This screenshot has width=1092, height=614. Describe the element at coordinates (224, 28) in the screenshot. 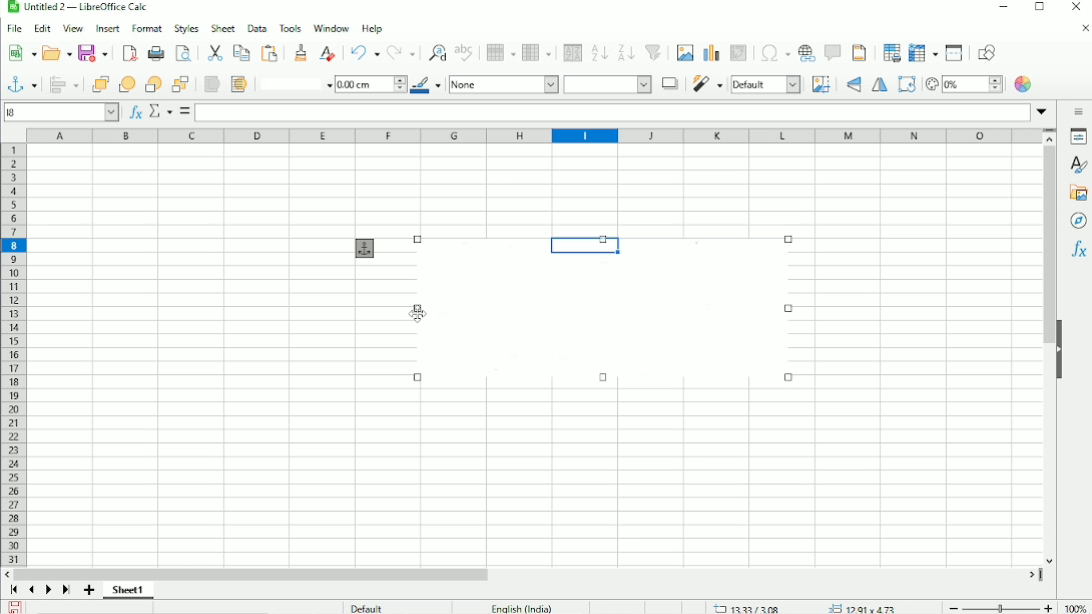

I see `Sheet` at that location.